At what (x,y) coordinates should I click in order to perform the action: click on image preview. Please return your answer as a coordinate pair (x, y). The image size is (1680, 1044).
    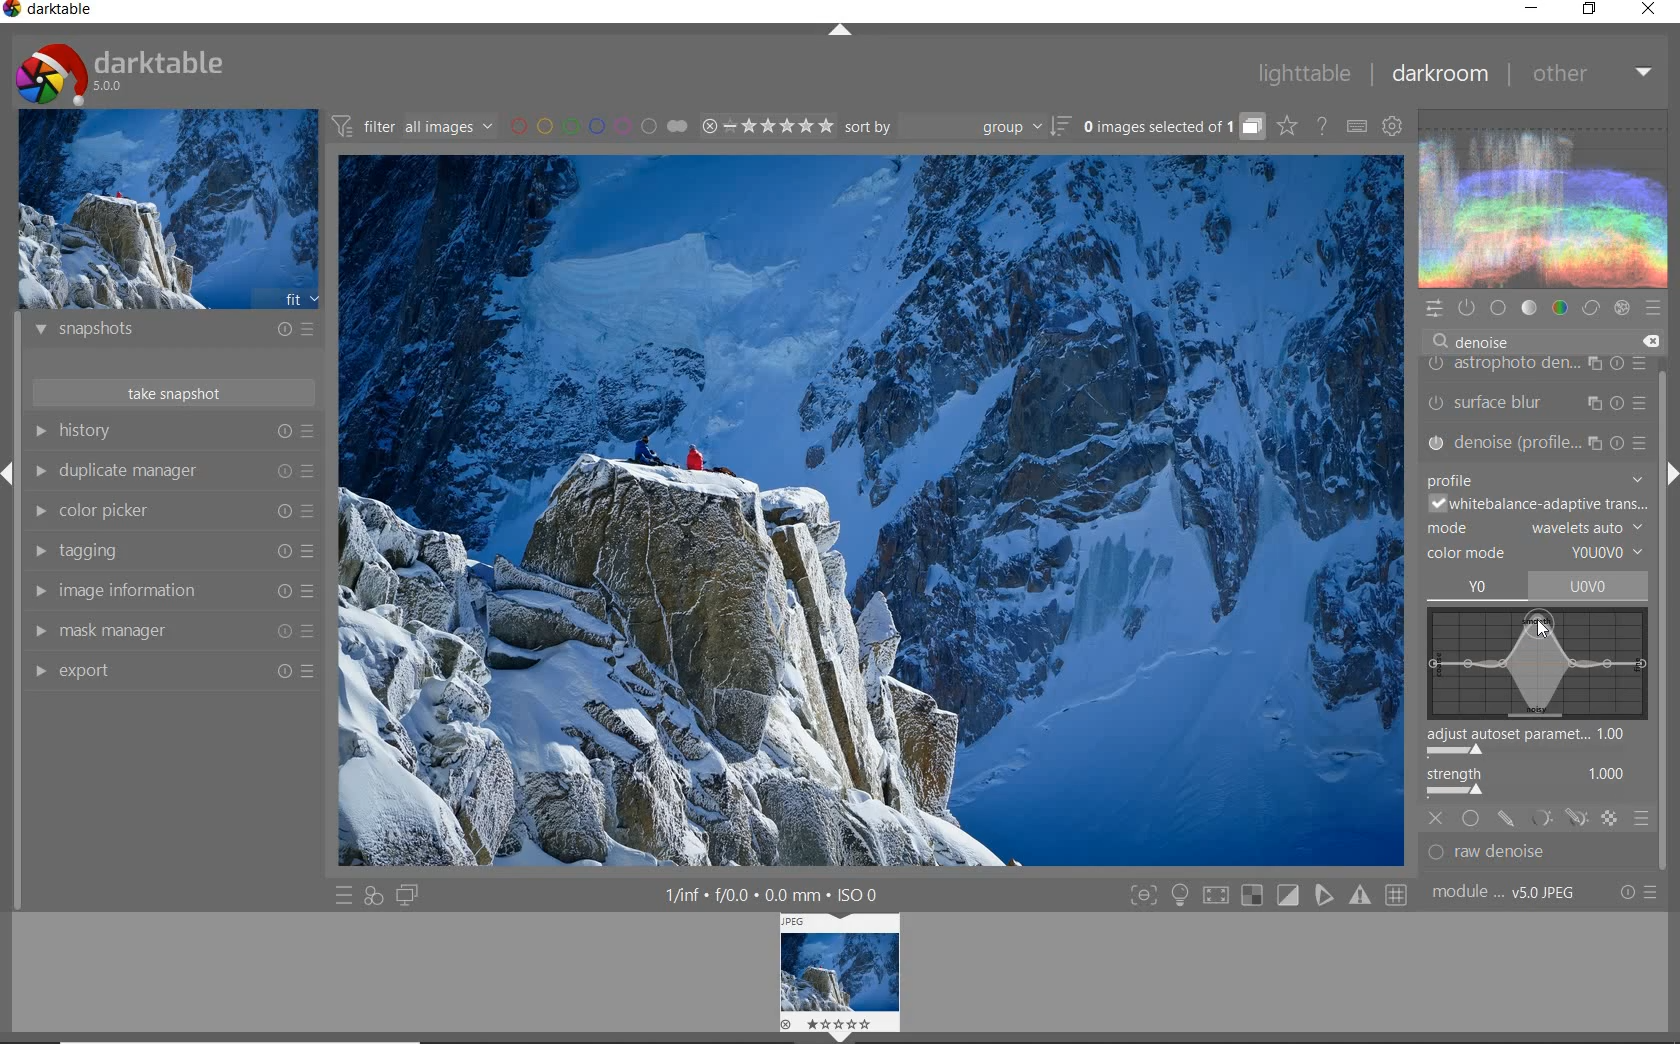
    Looking at the image, I should click on (167, 208).